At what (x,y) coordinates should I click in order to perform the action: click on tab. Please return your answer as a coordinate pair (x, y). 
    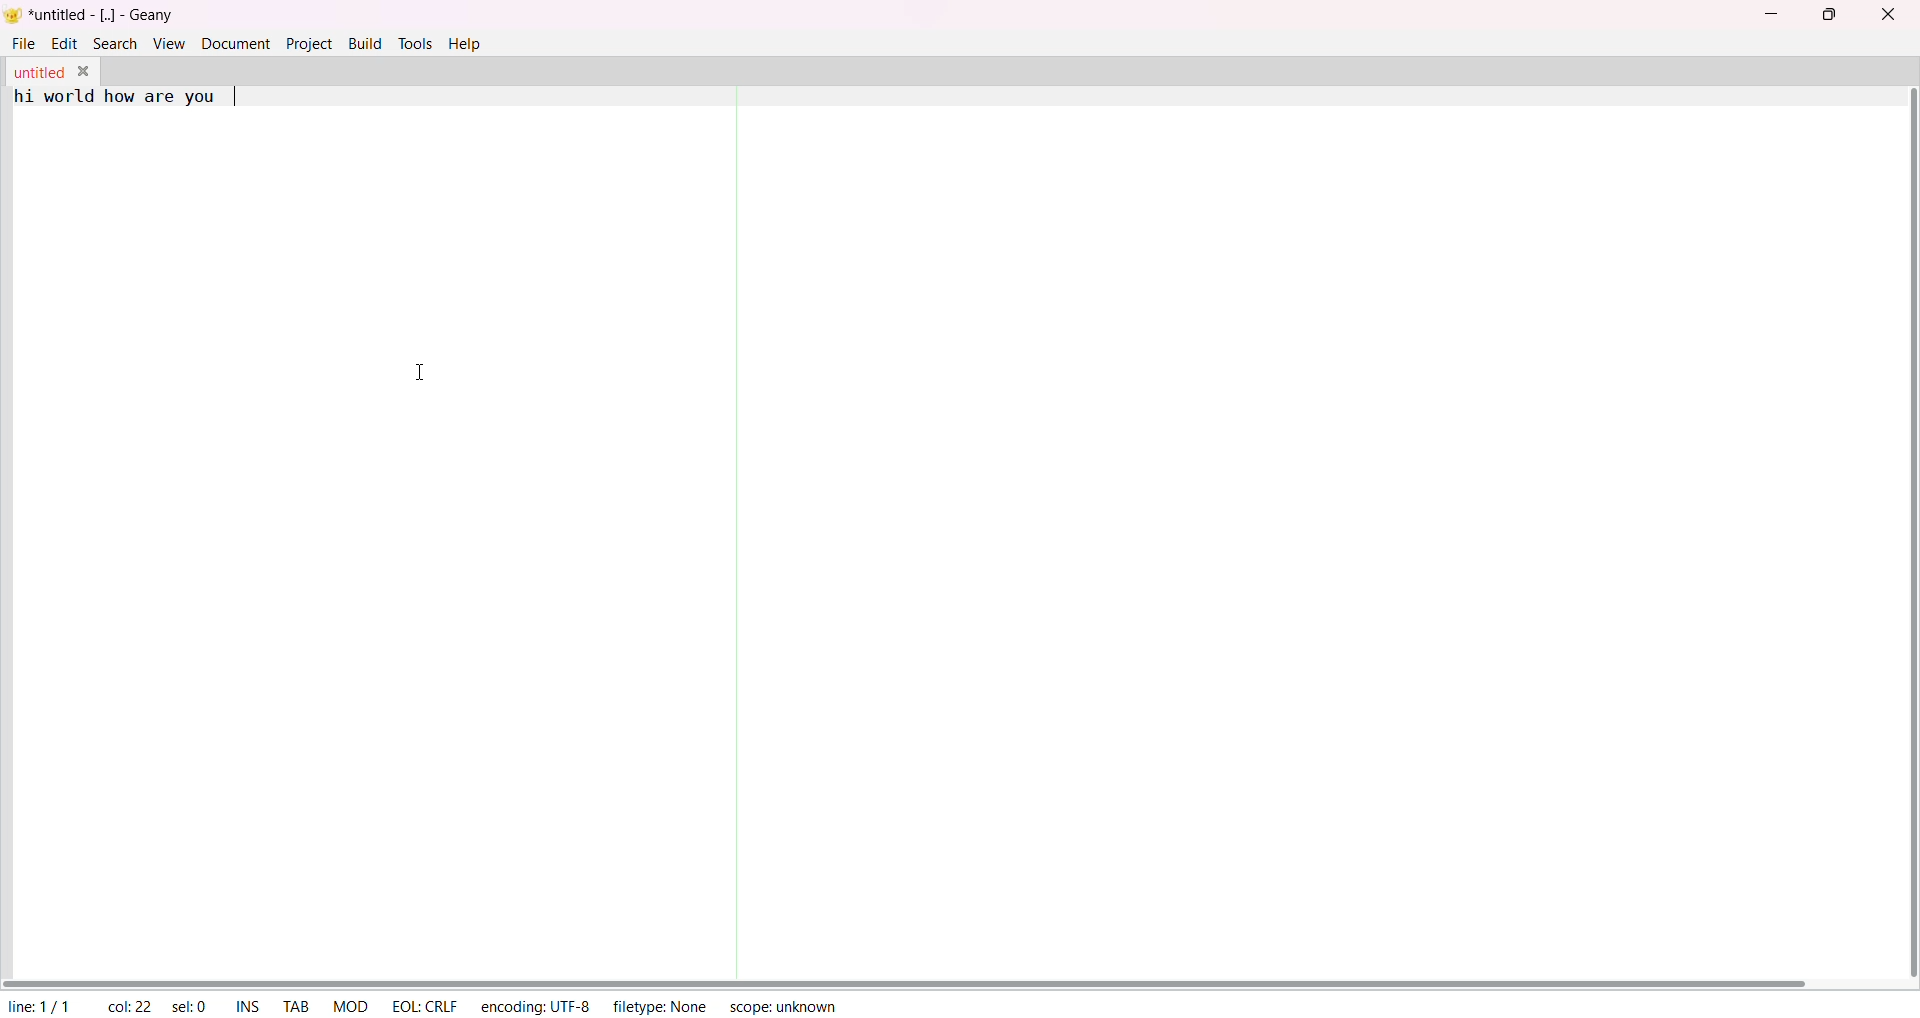
    Looking at the image, I should click on (297, 1004).